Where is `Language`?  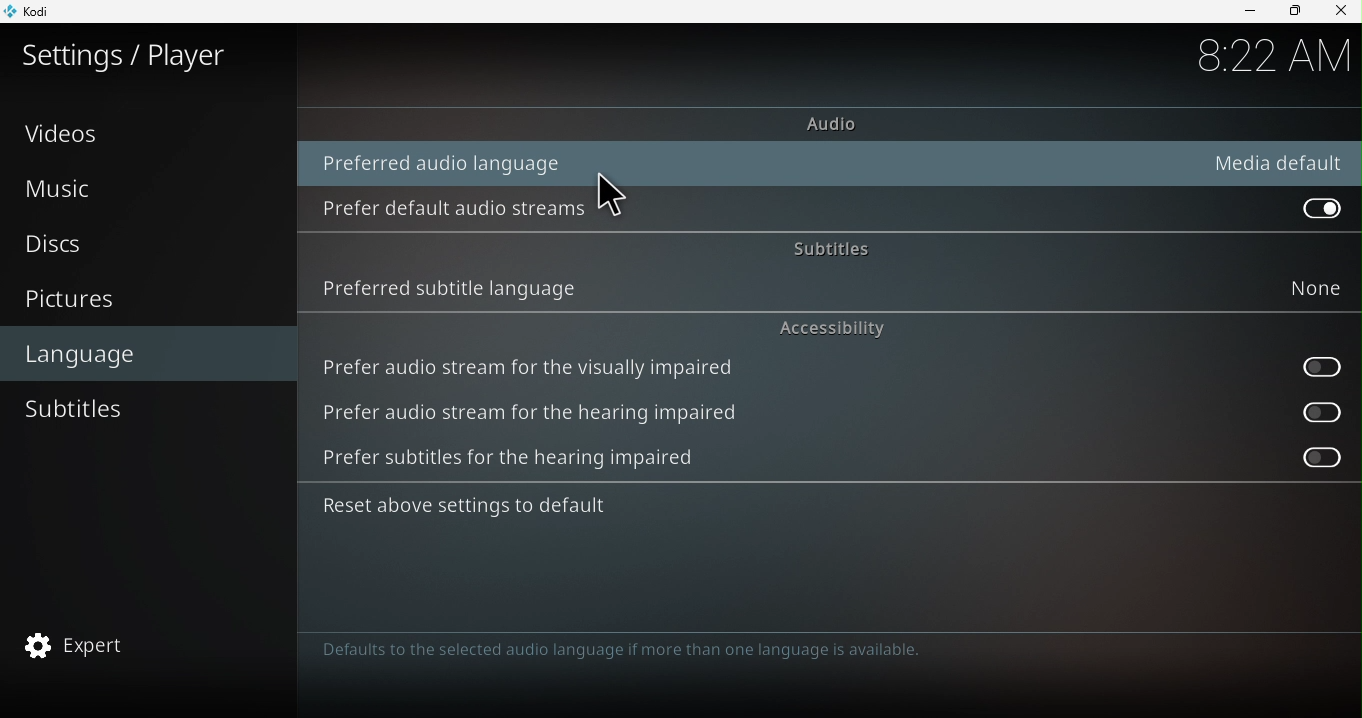 Language is located at coordinates (151, 352).